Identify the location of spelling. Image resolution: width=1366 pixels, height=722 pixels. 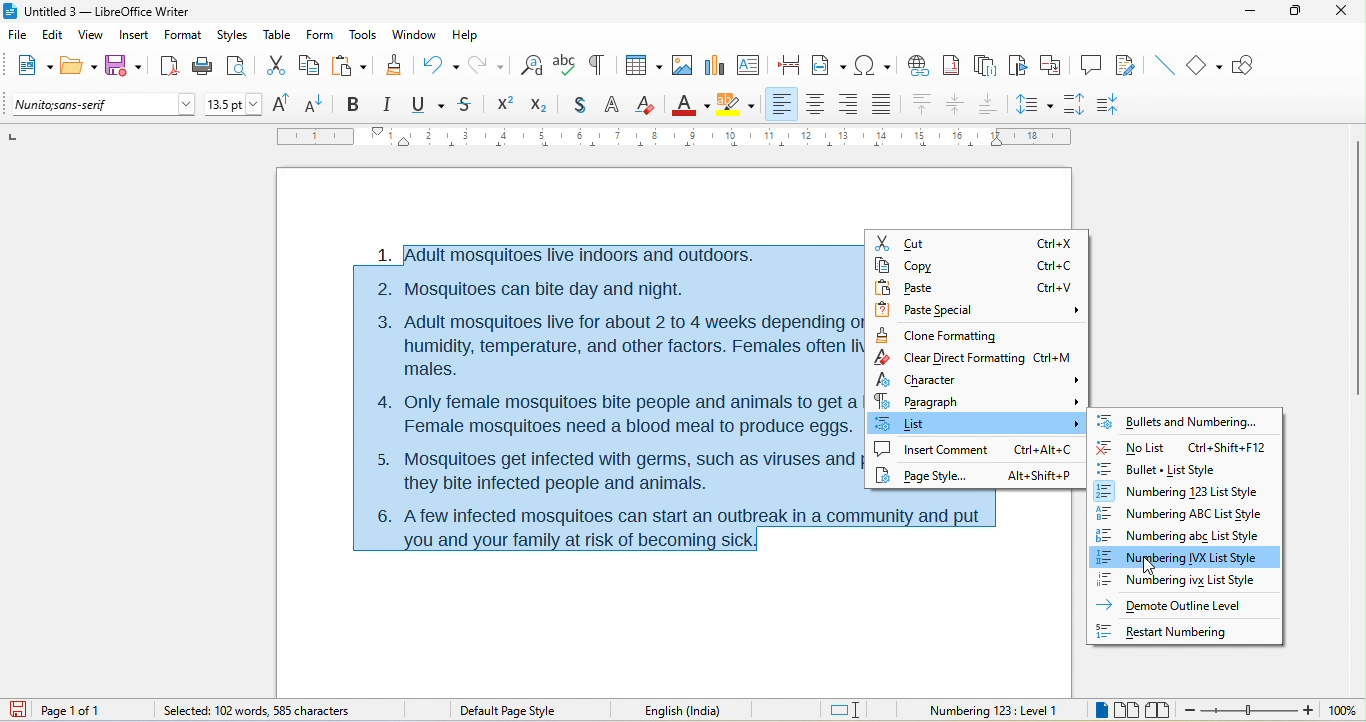
(565, 67).